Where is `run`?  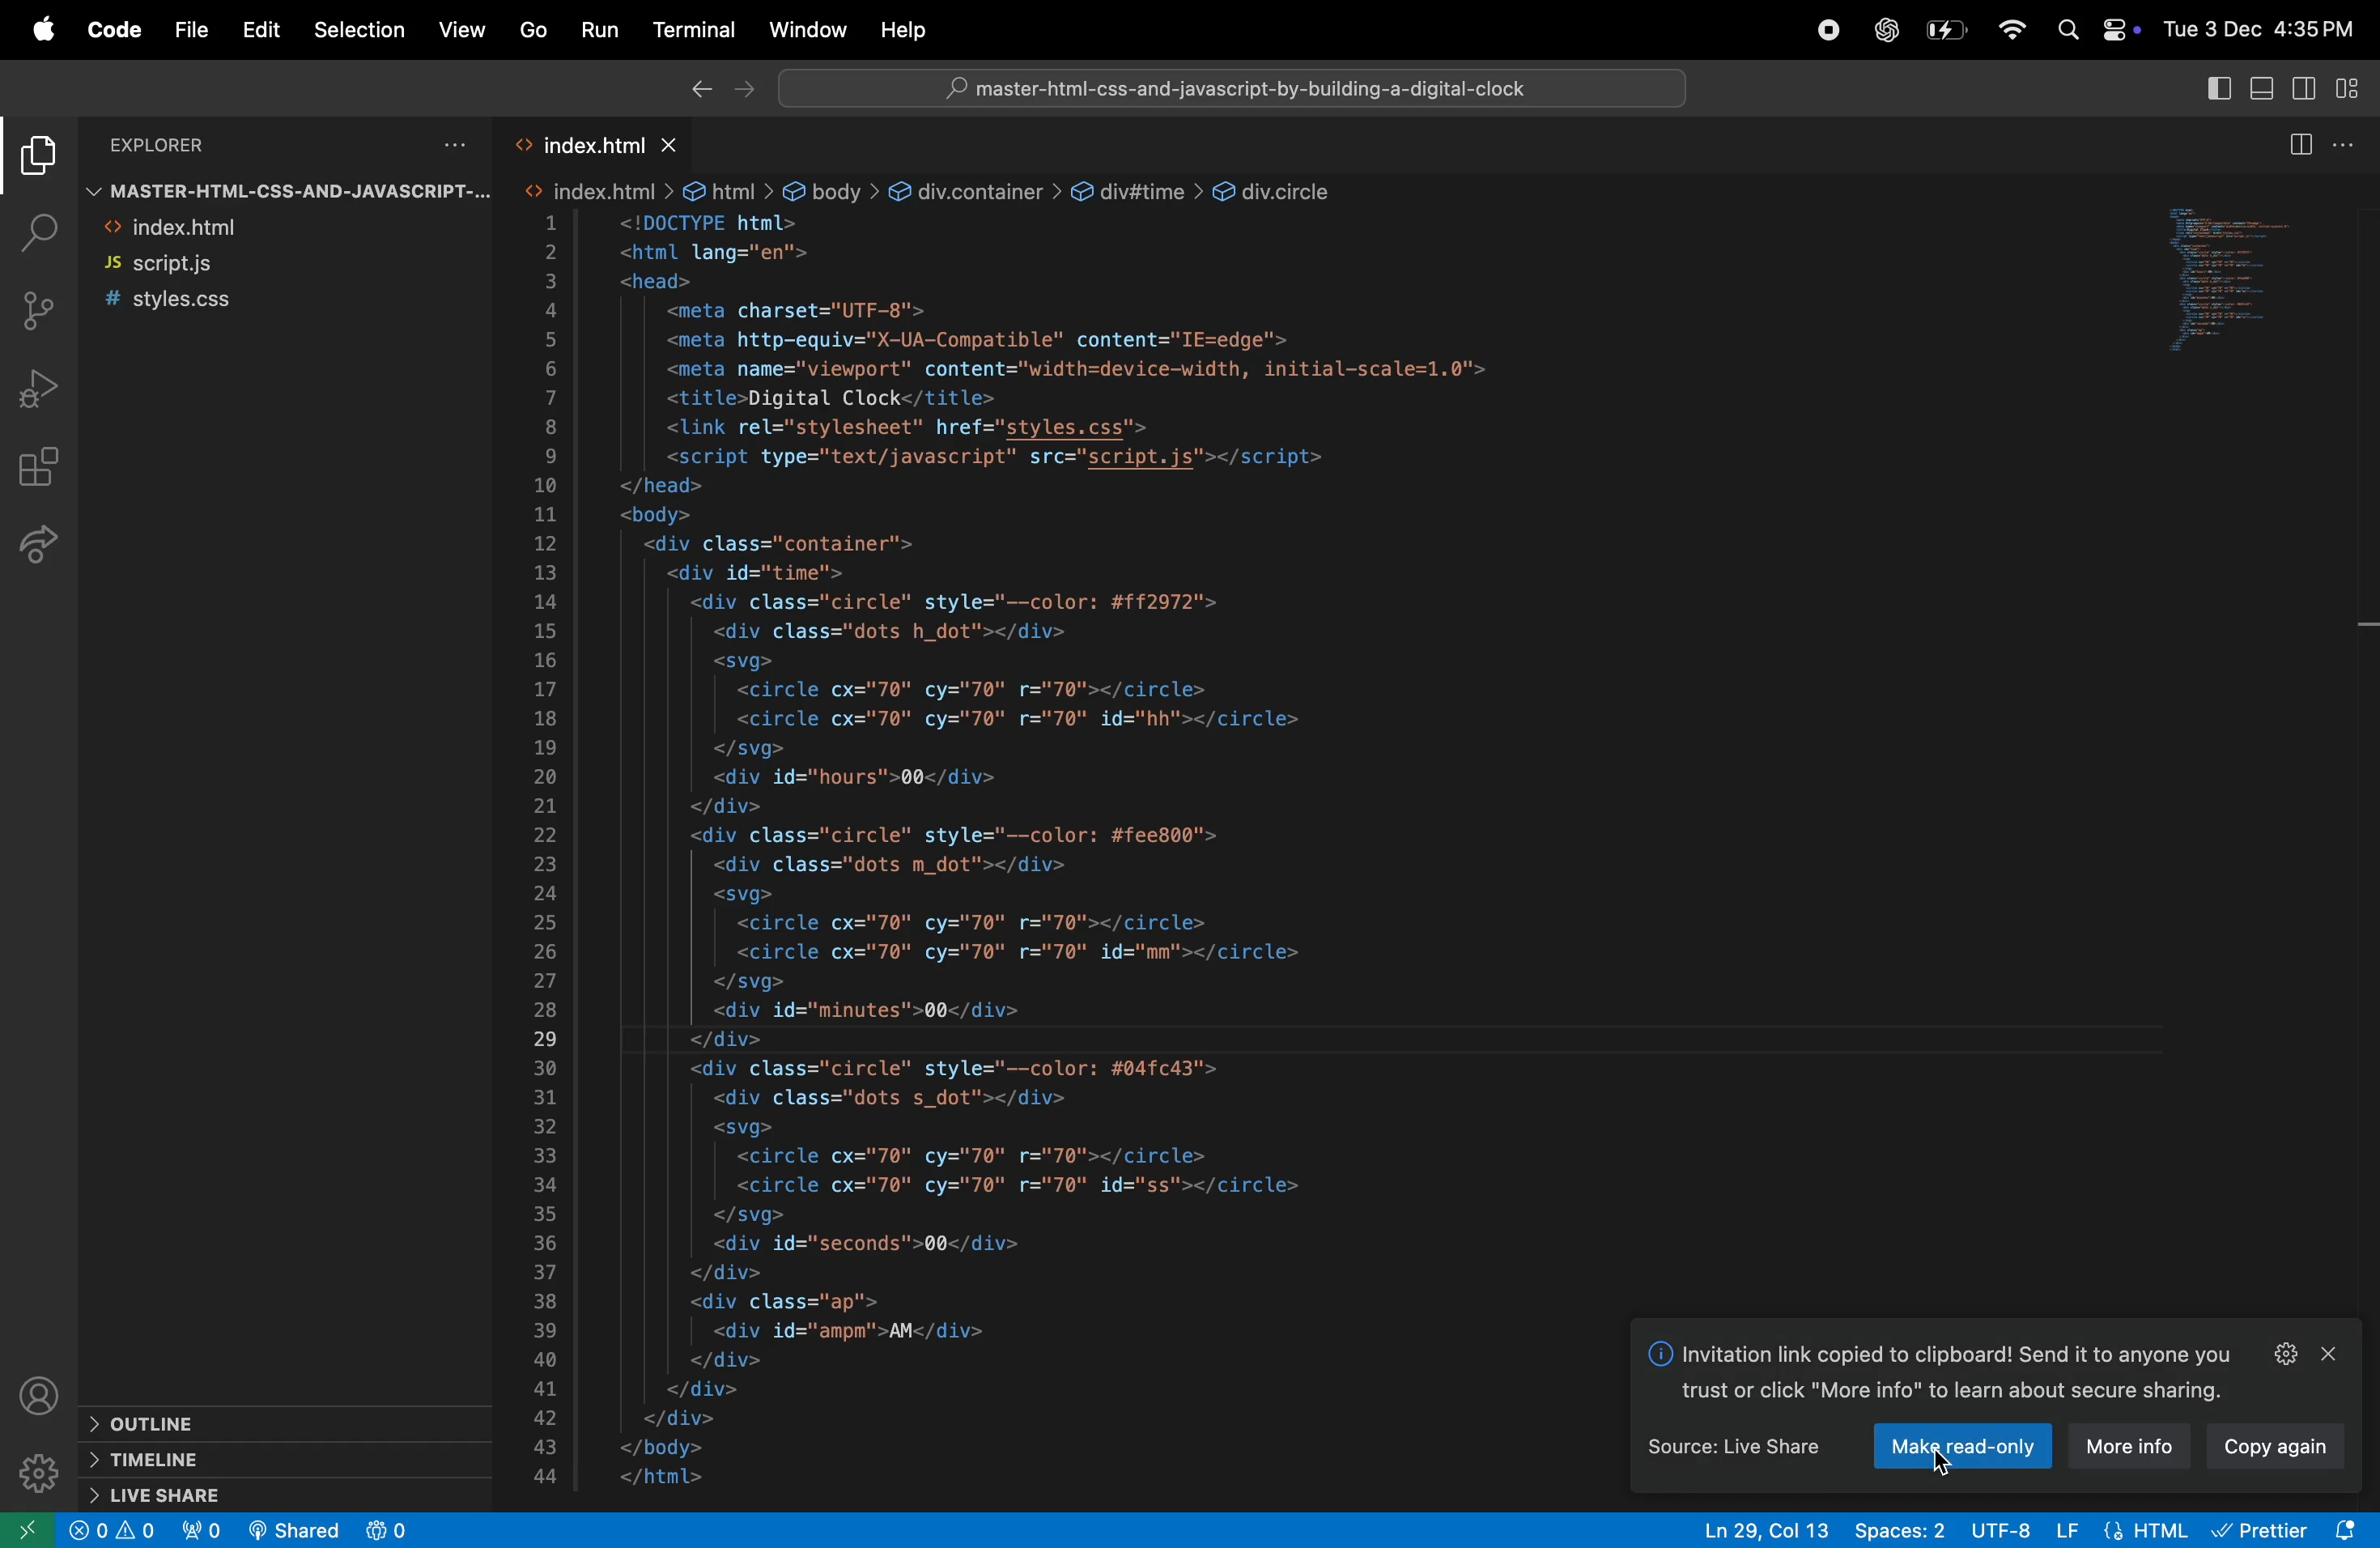
run is located at coordinates (600, 30).